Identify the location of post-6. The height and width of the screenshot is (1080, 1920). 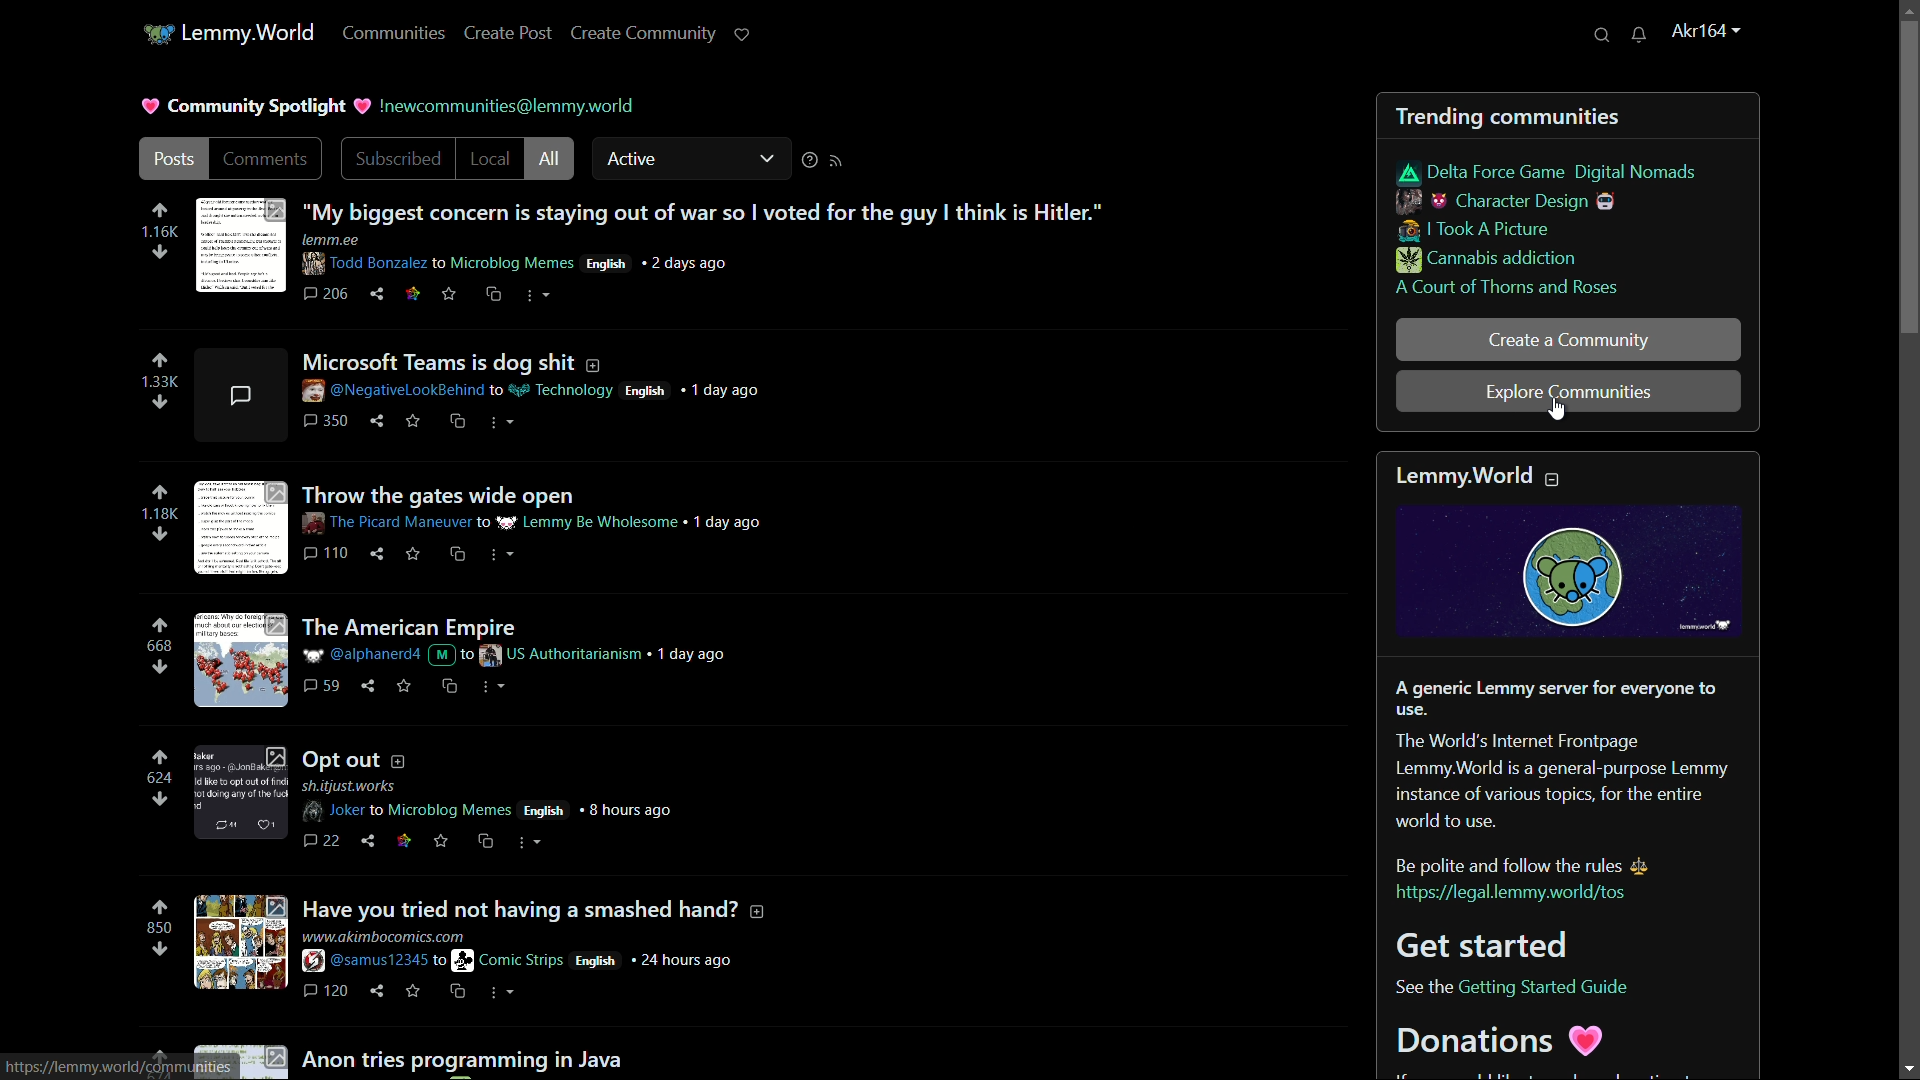
(532, 907).